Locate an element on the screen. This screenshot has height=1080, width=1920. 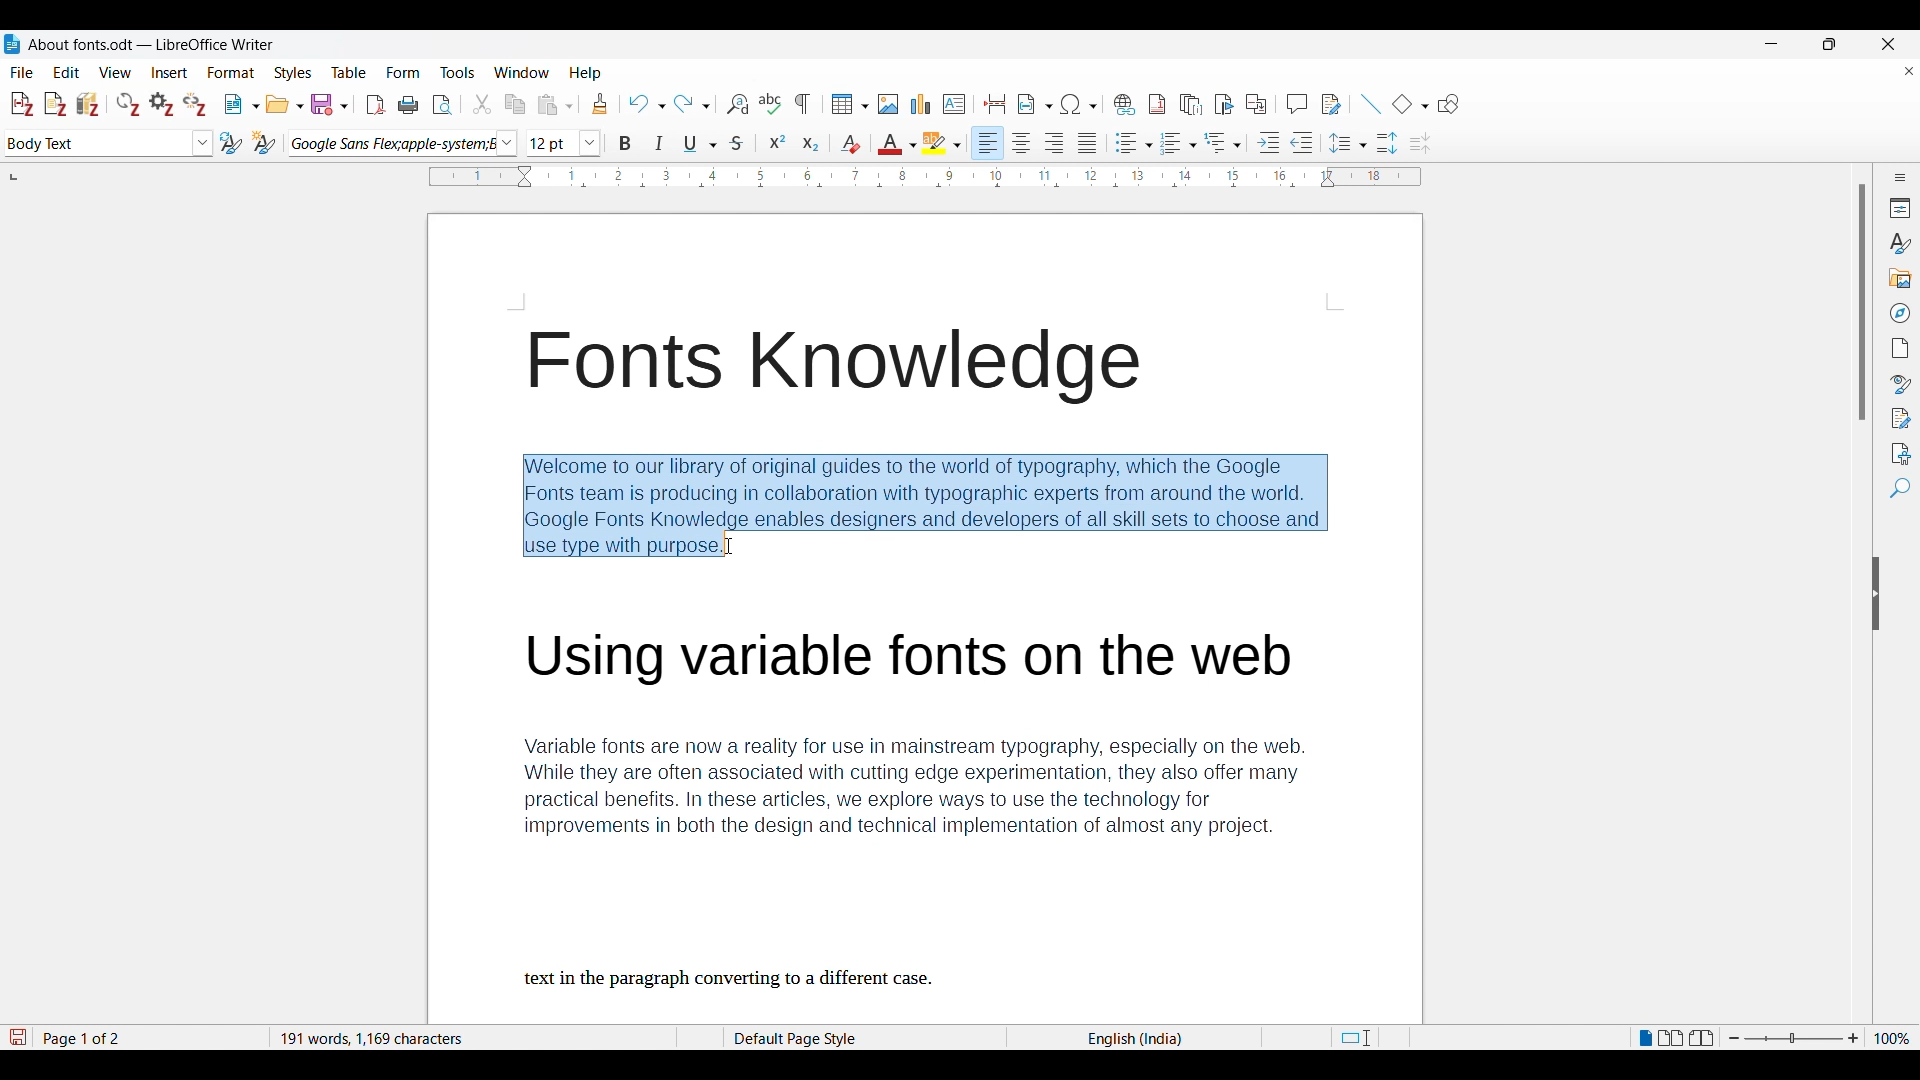
Save options is located at coordinates (329, 105).